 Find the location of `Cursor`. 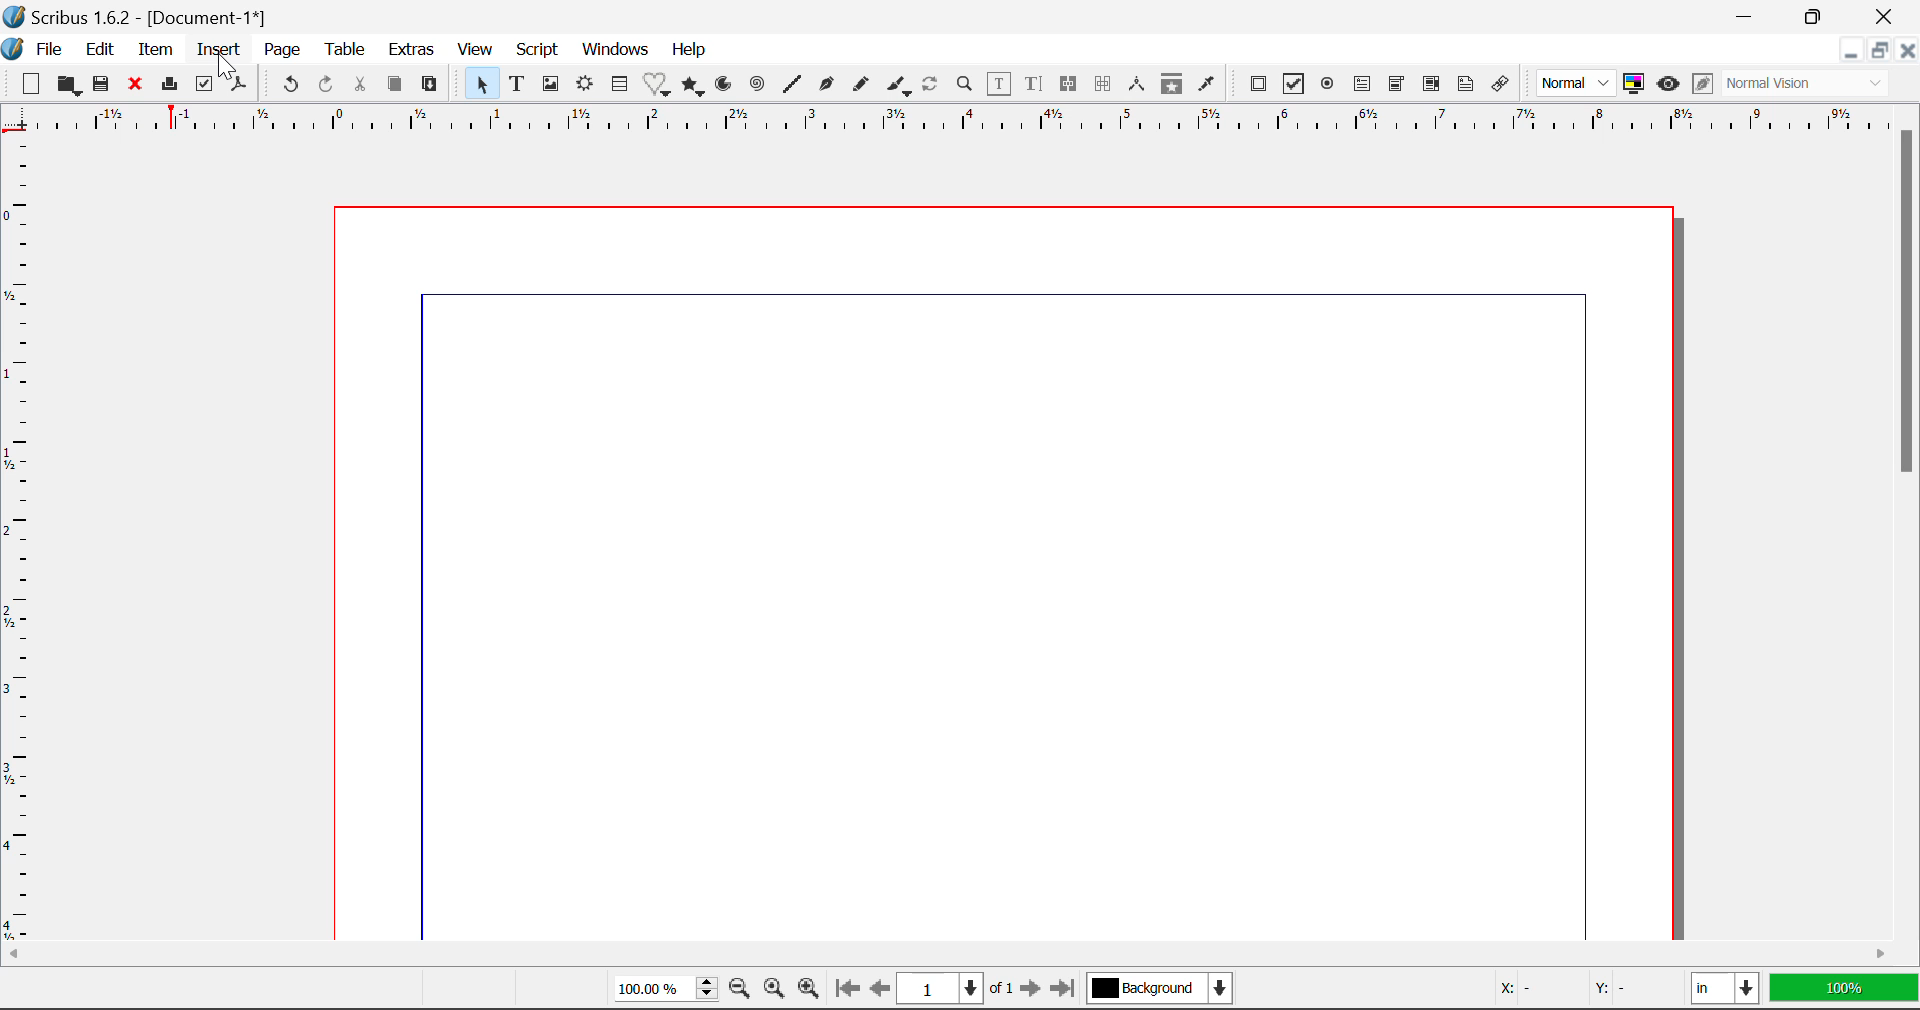

Cursor is located at coordinates (221, 61).